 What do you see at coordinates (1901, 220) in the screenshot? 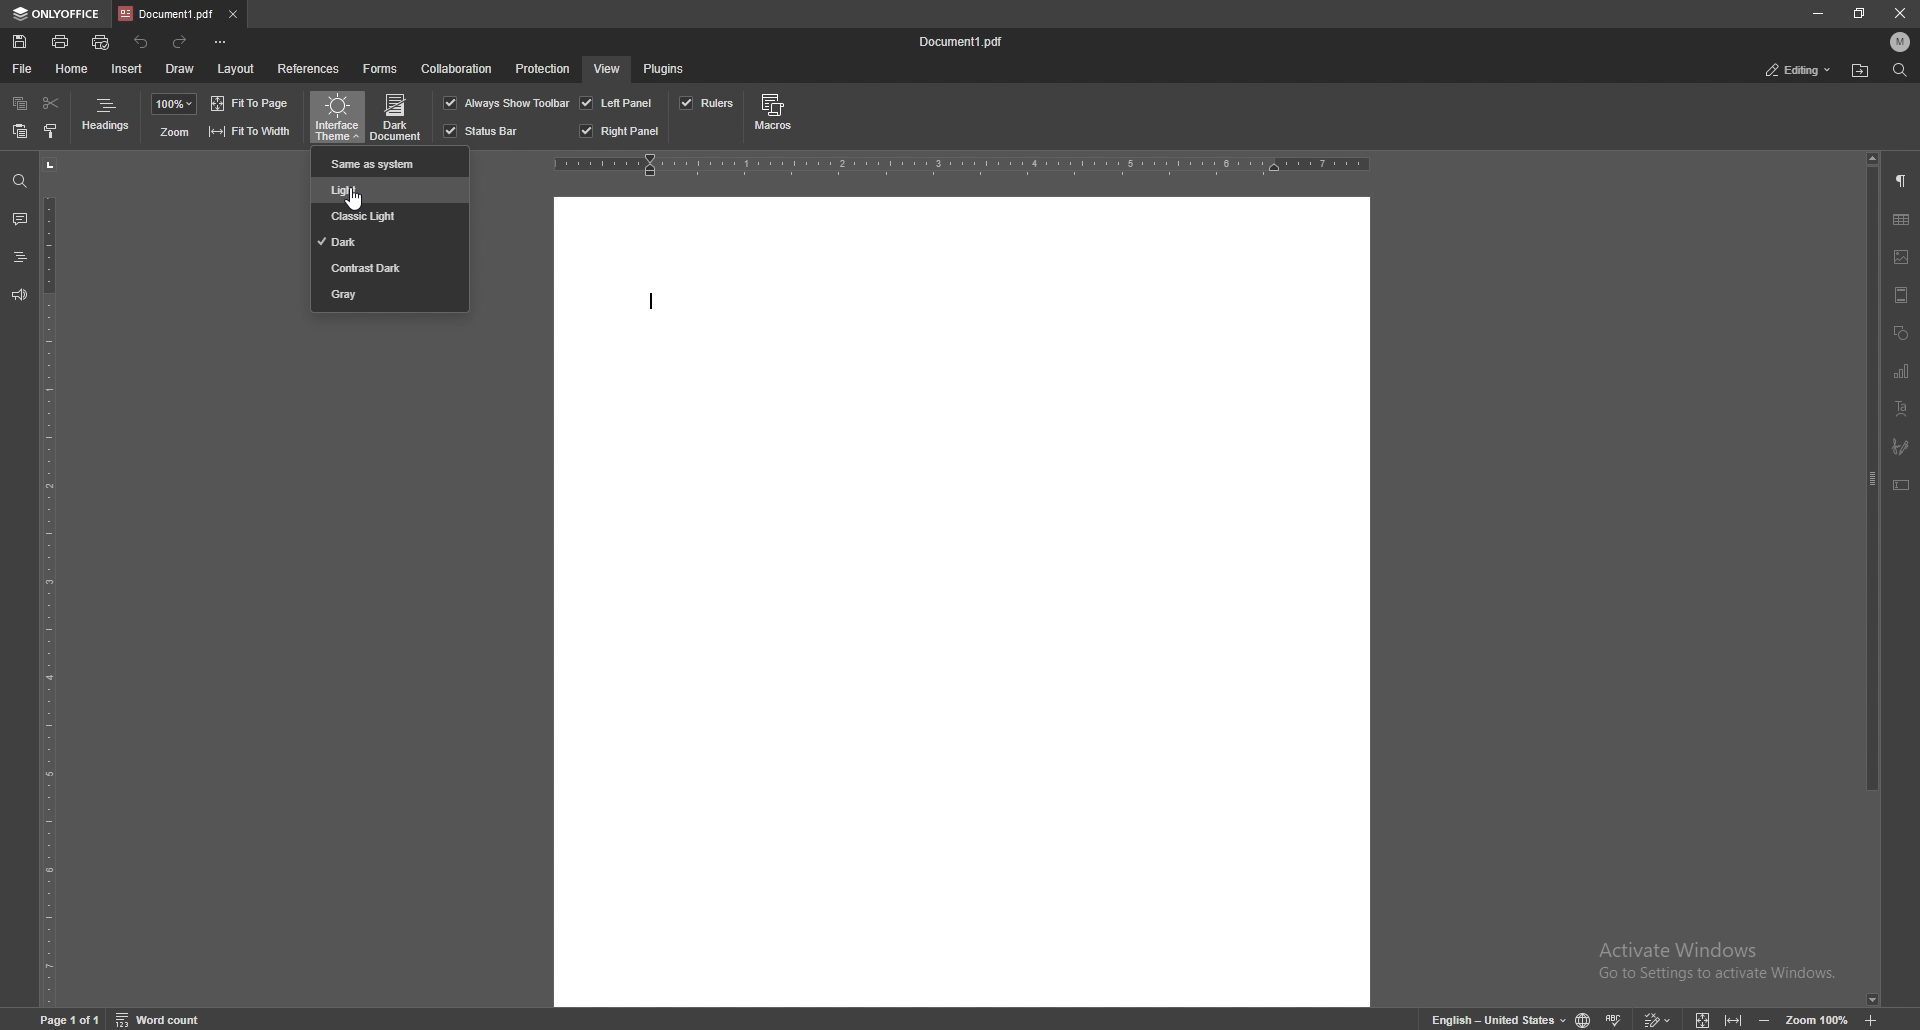
I see `table` at bounding box center [1901, 220].